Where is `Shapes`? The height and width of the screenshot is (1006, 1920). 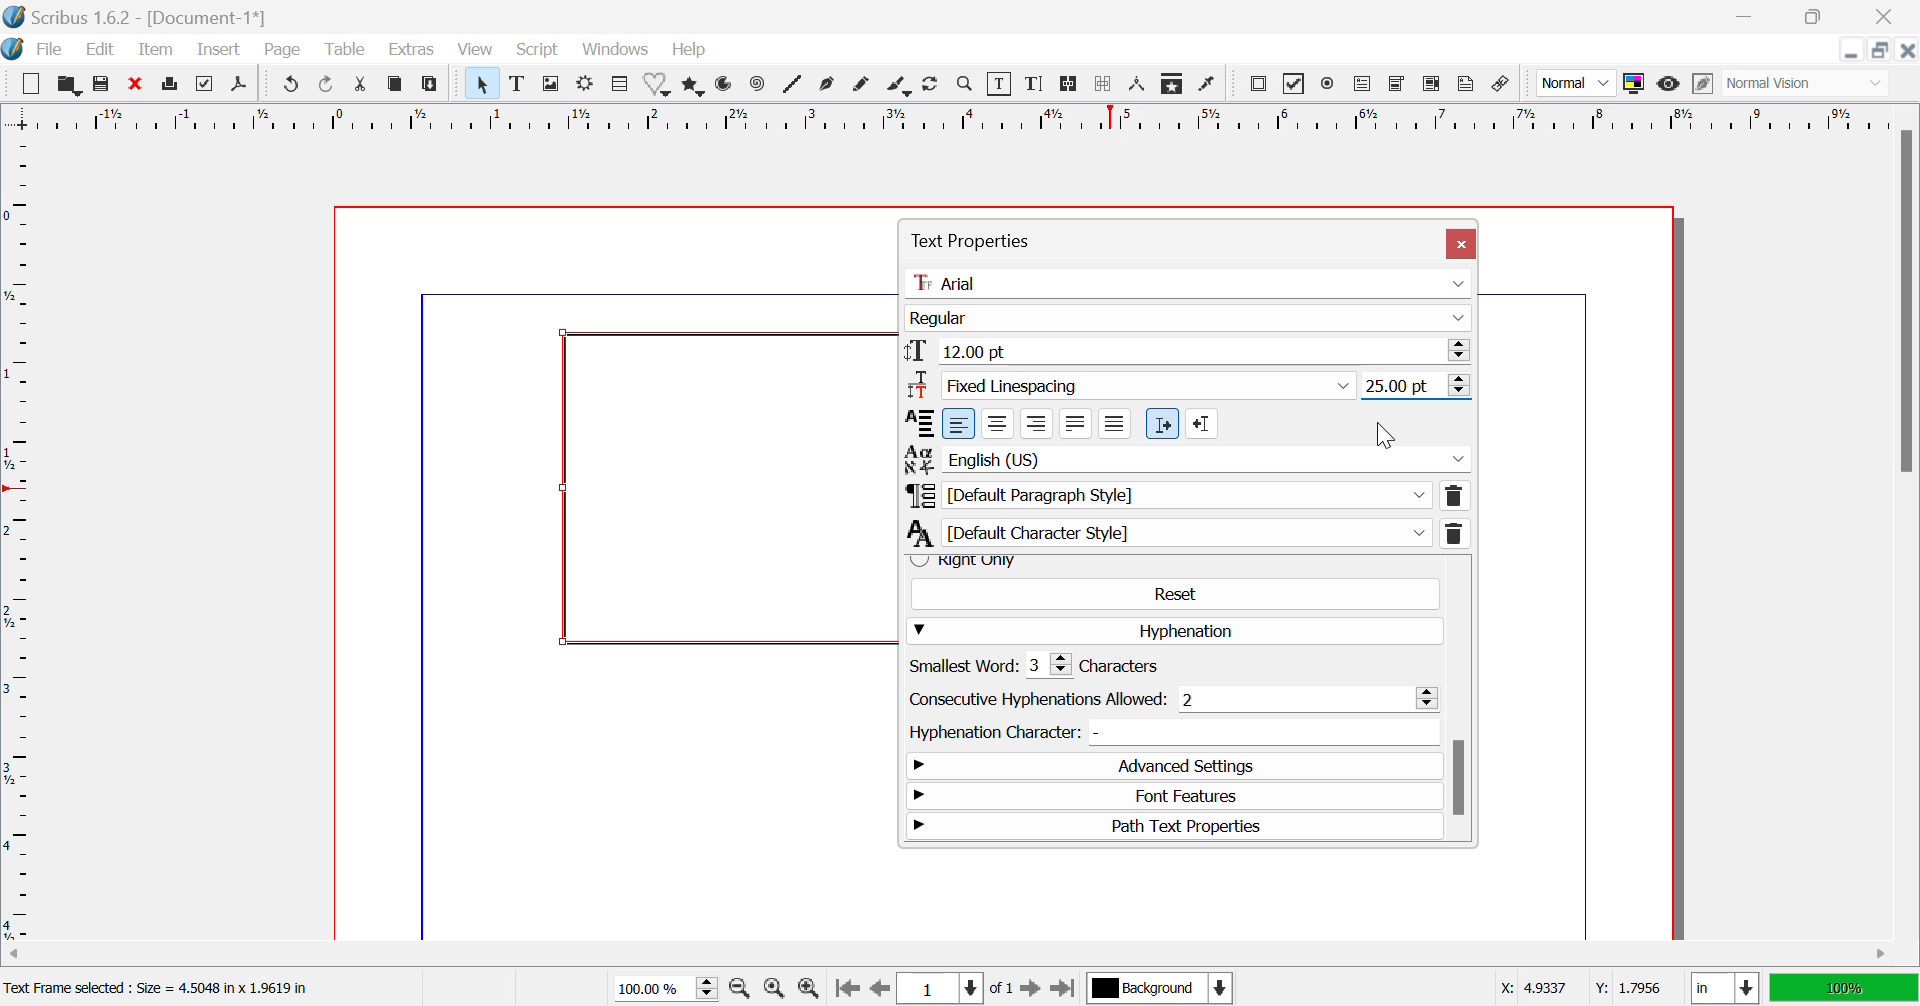 Shapes is located at coordinates (660, 87).